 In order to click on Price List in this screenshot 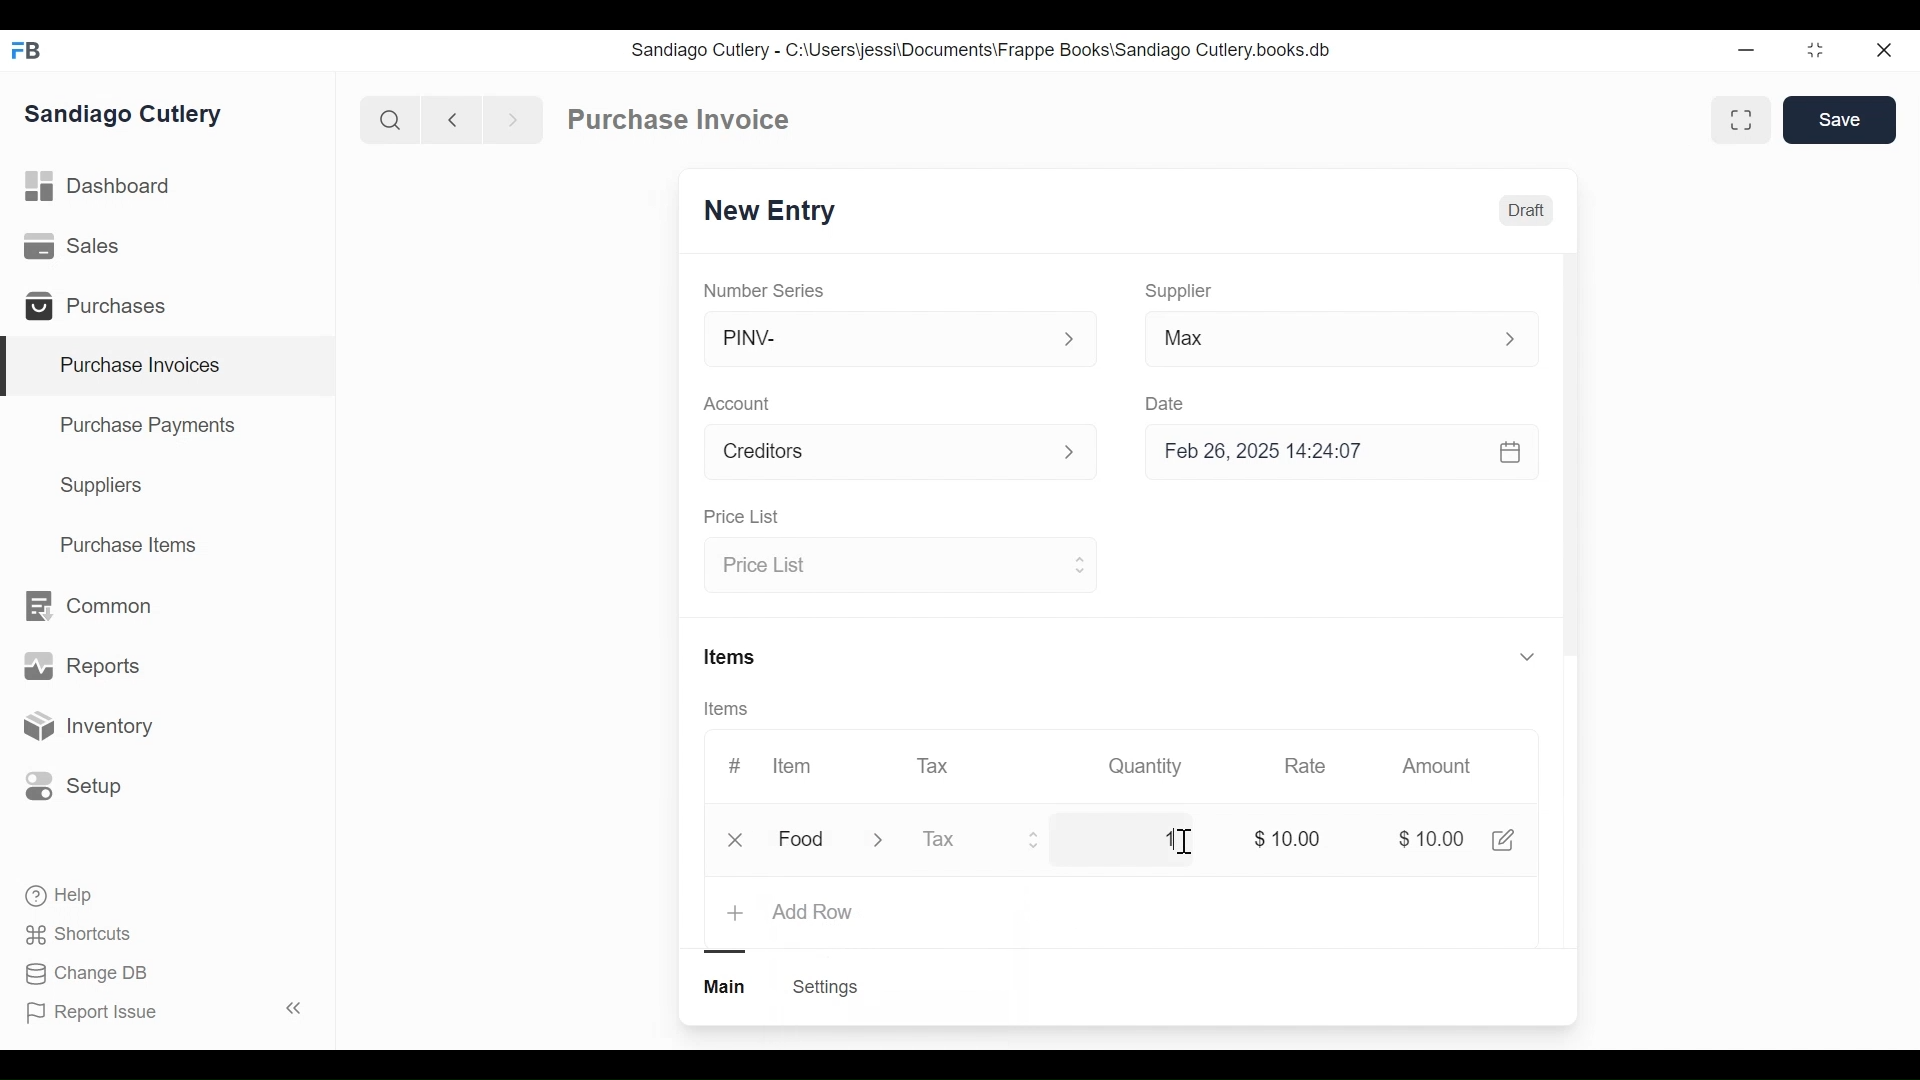, I will do `click(882, 567)`.